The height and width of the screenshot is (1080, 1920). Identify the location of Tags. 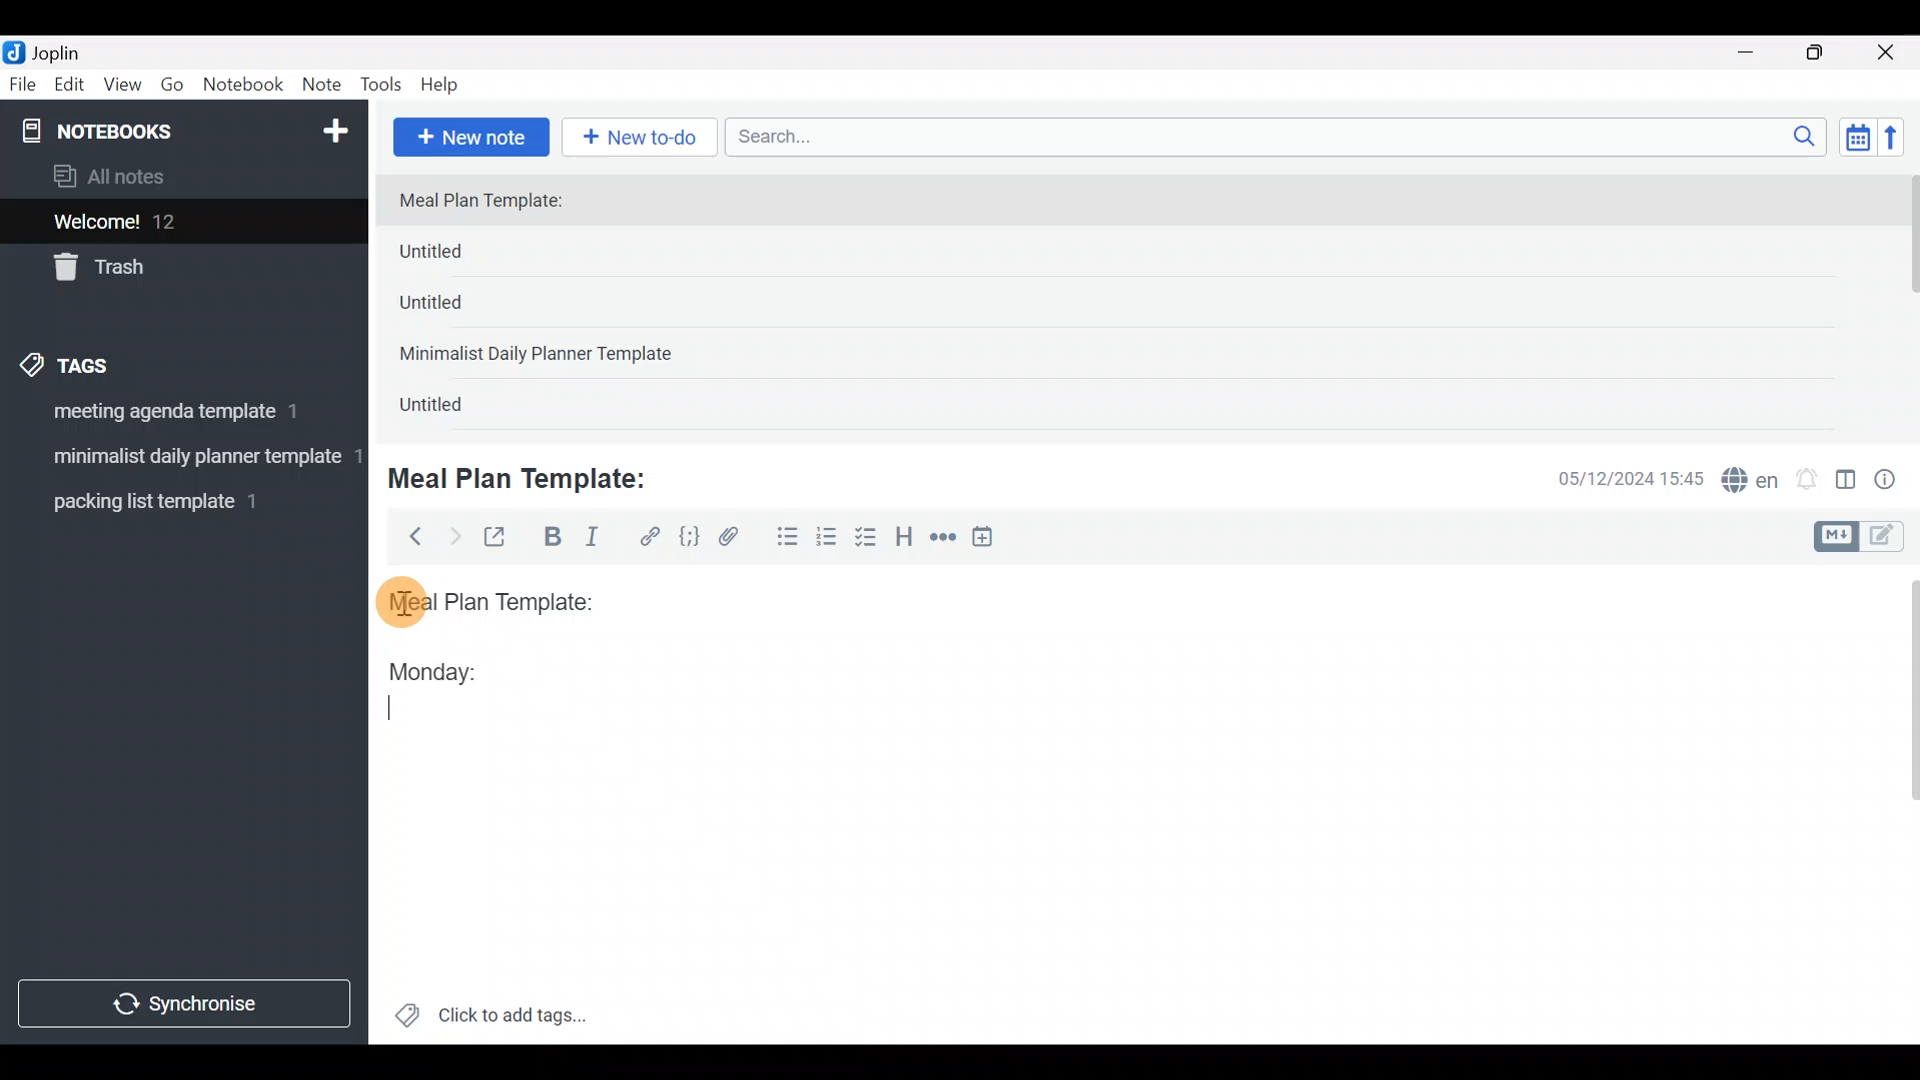
(112, 362).